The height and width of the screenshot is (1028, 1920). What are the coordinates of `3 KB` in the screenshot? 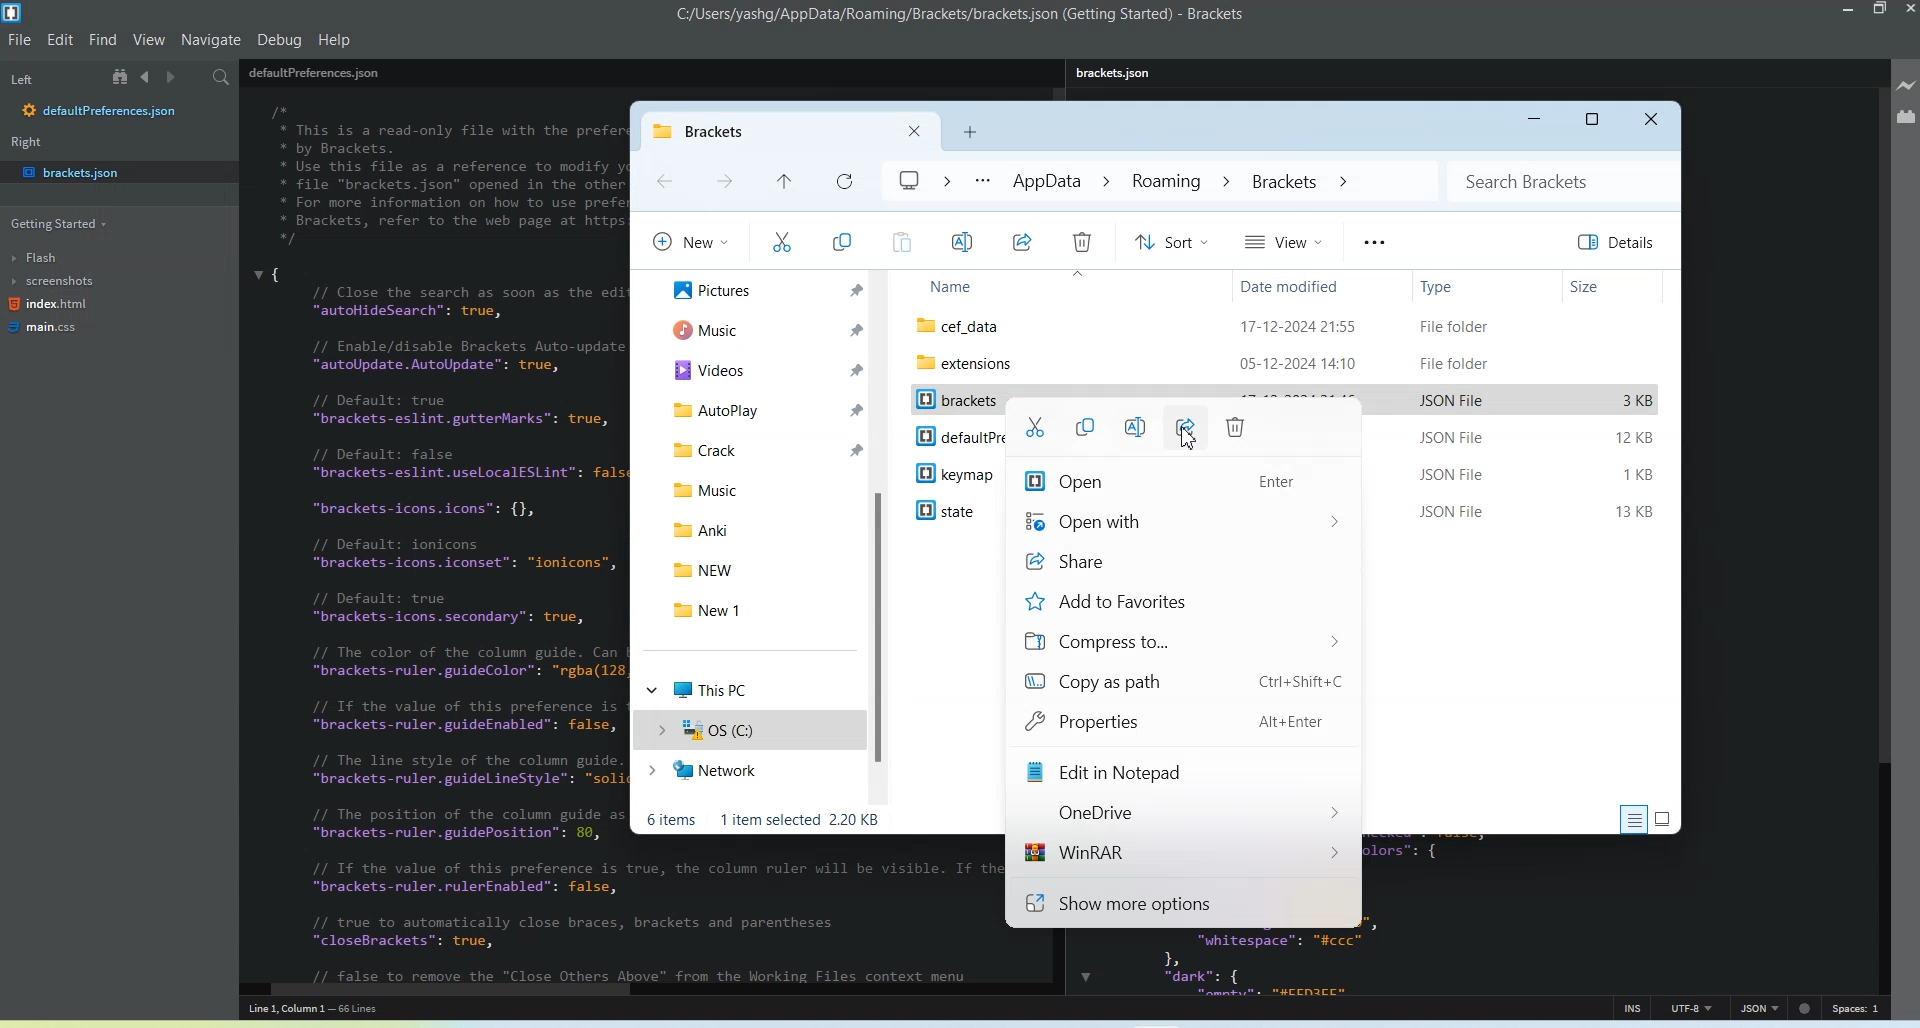 It's located at (1640, 401).